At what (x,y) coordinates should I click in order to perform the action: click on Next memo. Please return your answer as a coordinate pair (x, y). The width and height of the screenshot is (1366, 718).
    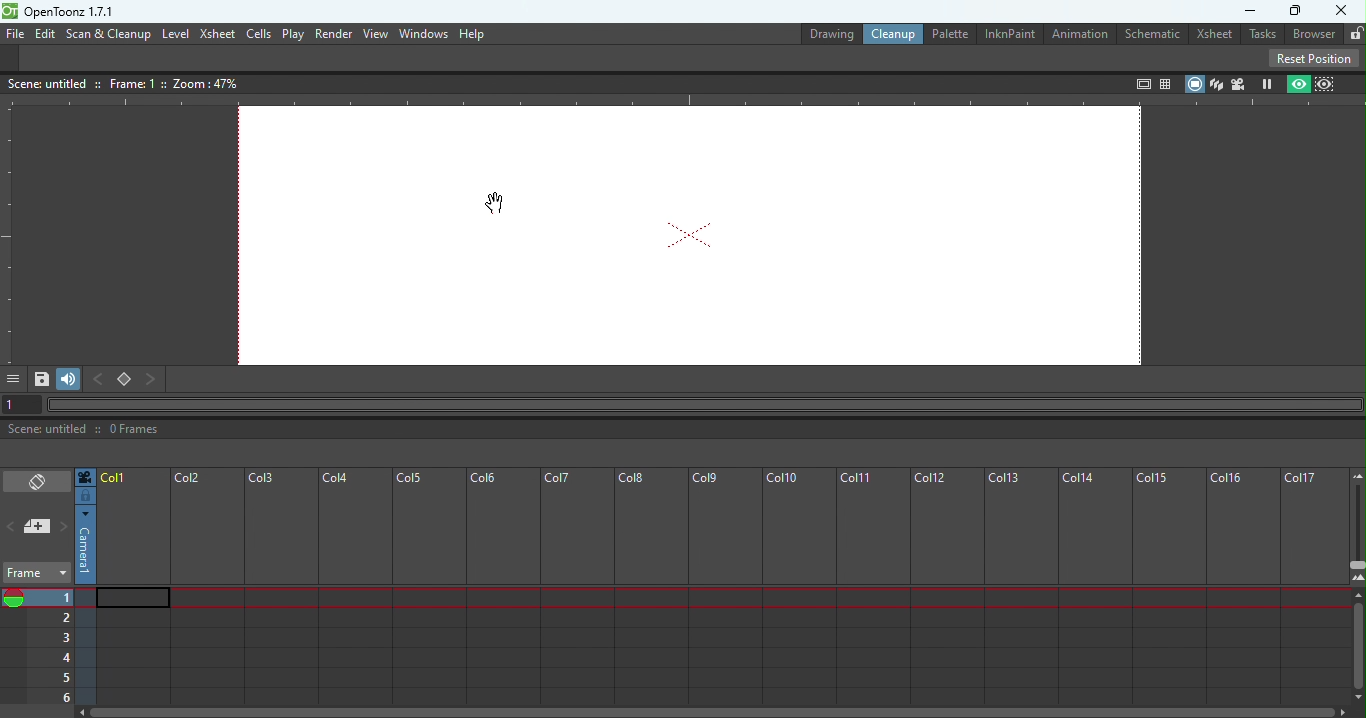
    Looking at the image, I should click on (62, 525).